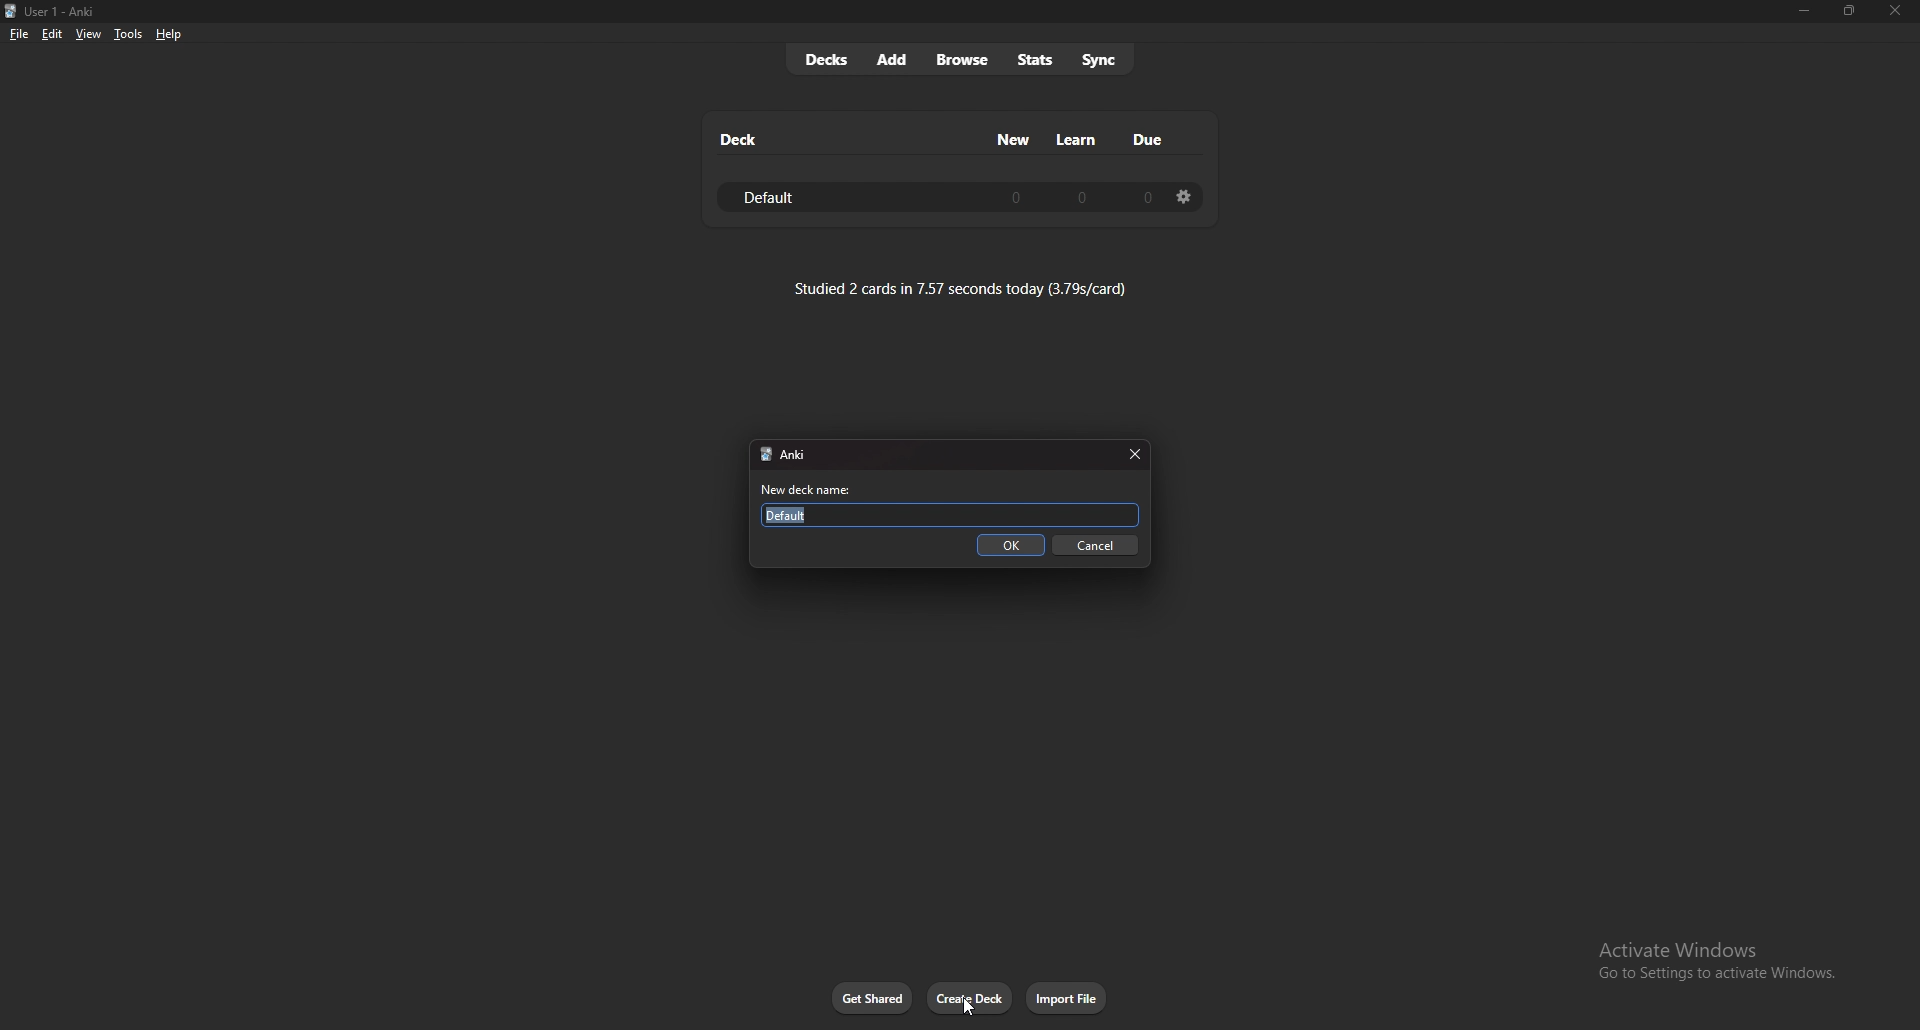 This screenshot has width=1920, height=1030. I want to click on new deck name, so click(812, 490).